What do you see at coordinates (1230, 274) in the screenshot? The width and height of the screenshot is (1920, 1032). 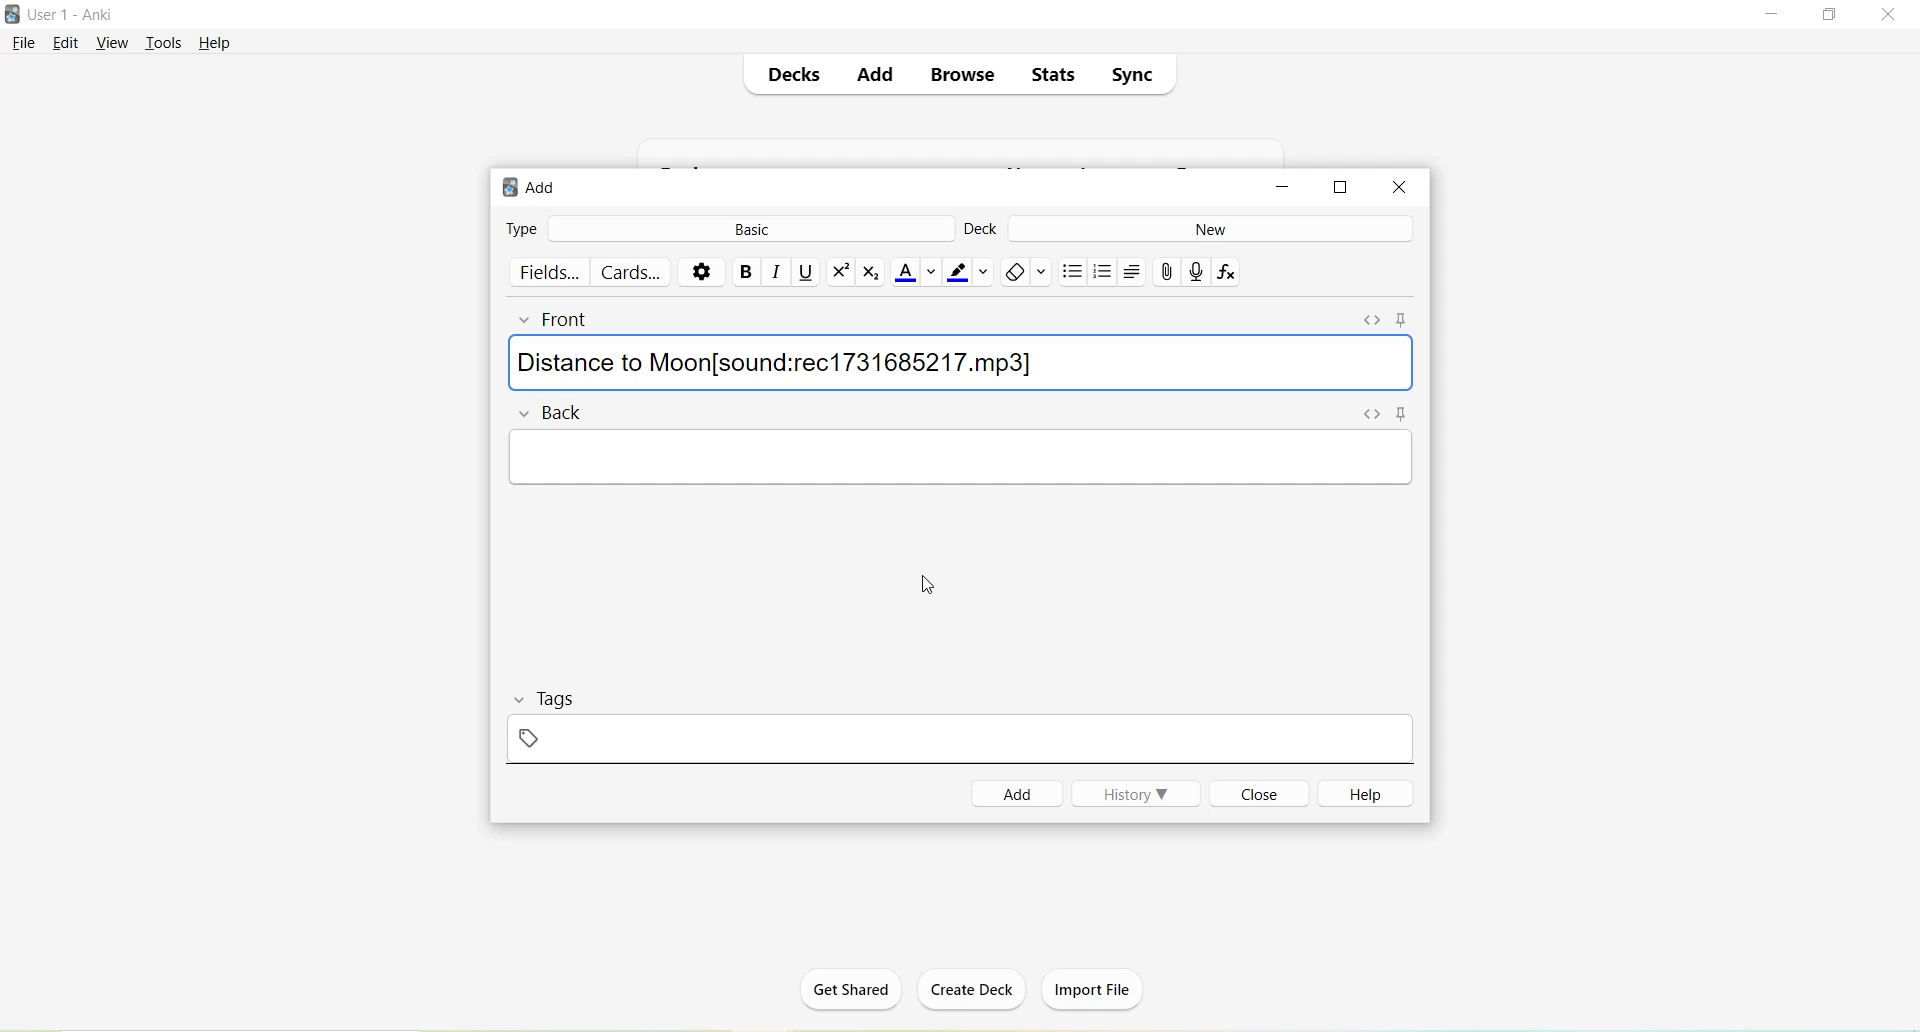 I see `Equations` at bounding box center [1230, 274].